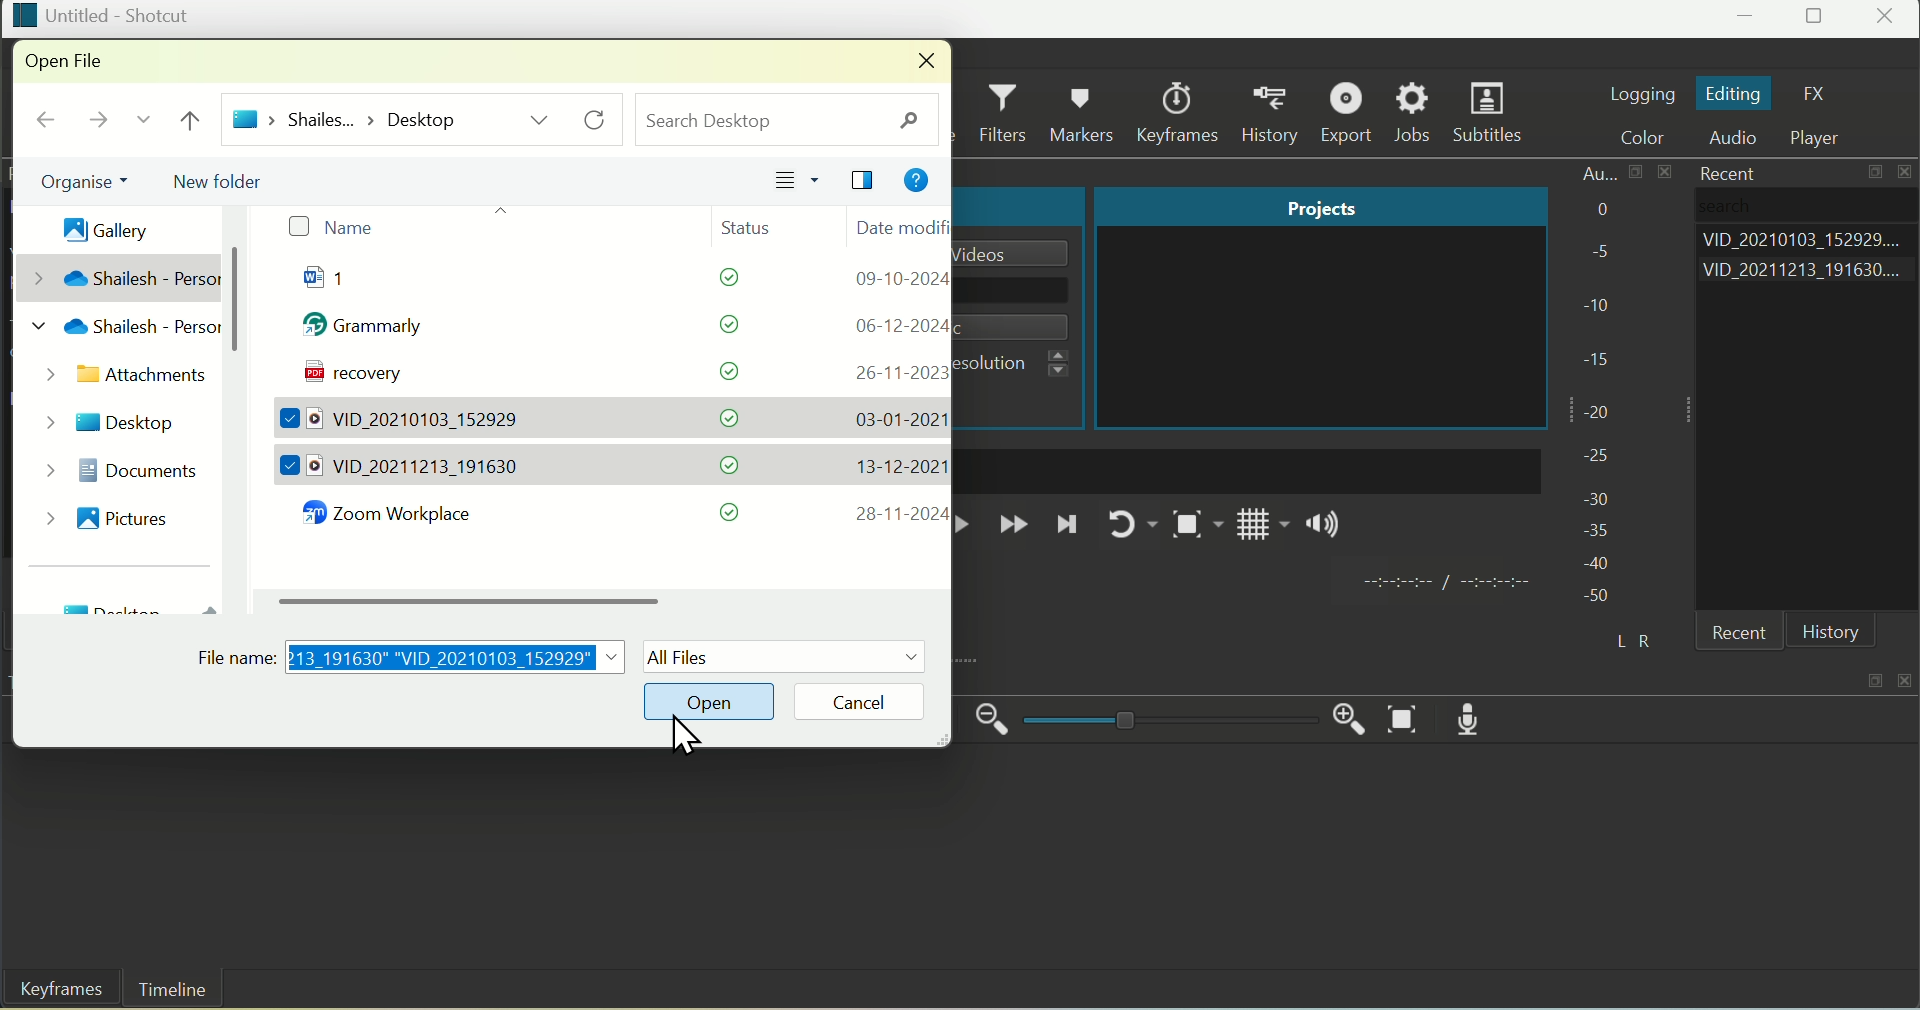 Image resolution: width=1920 pixels, height=1010 pixels. What do you see at coordinates (225, 178) in the screenshot?
I see `New Folder` at bounding box center [225, 178].